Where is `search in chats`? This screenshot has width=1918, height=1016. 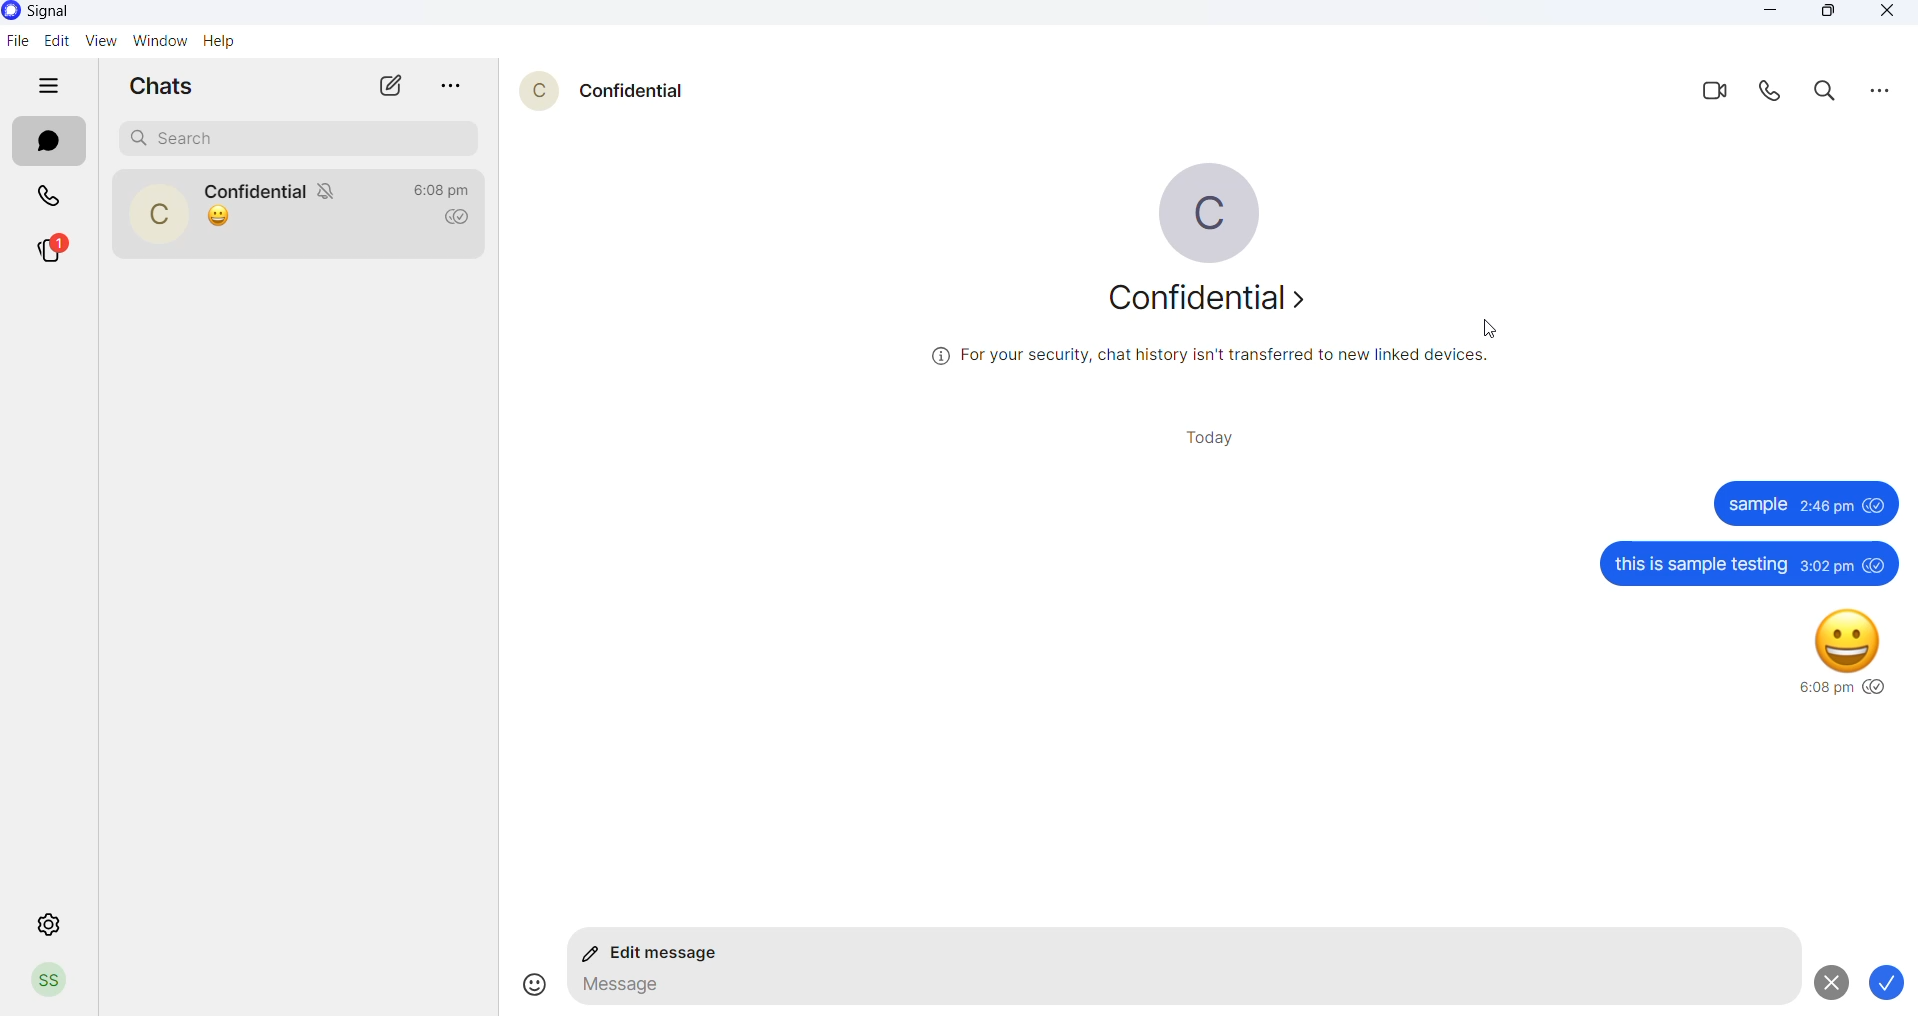
search in chats is located at coordinates (1825, 94).